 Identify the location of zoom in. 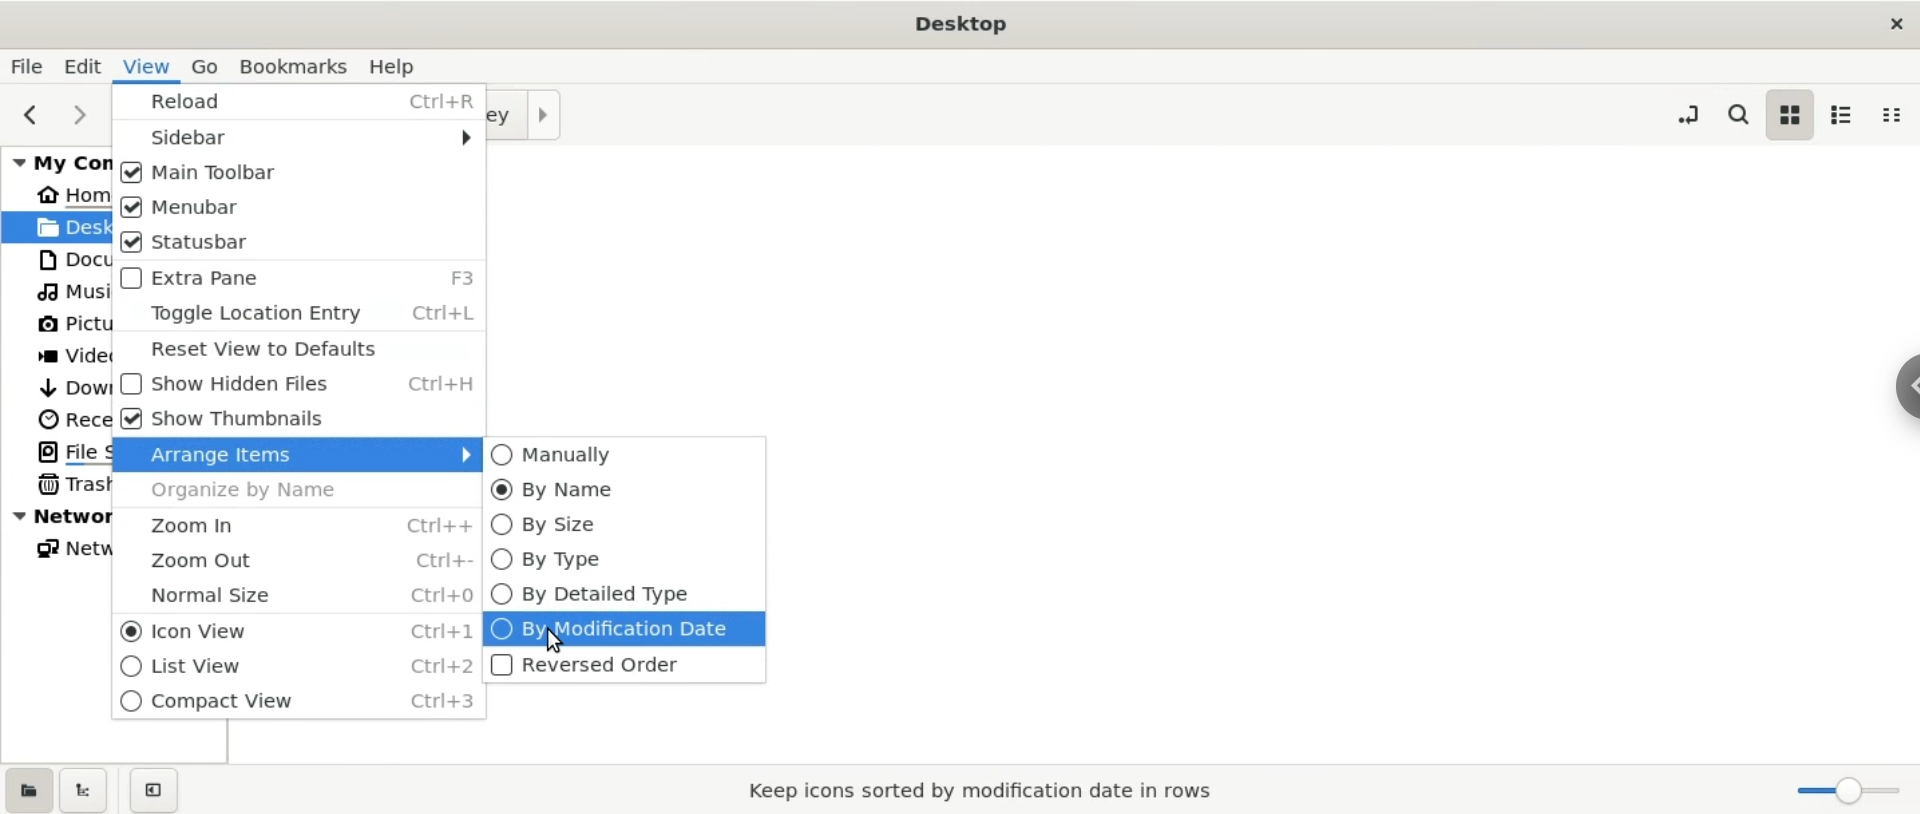
(292, 527).